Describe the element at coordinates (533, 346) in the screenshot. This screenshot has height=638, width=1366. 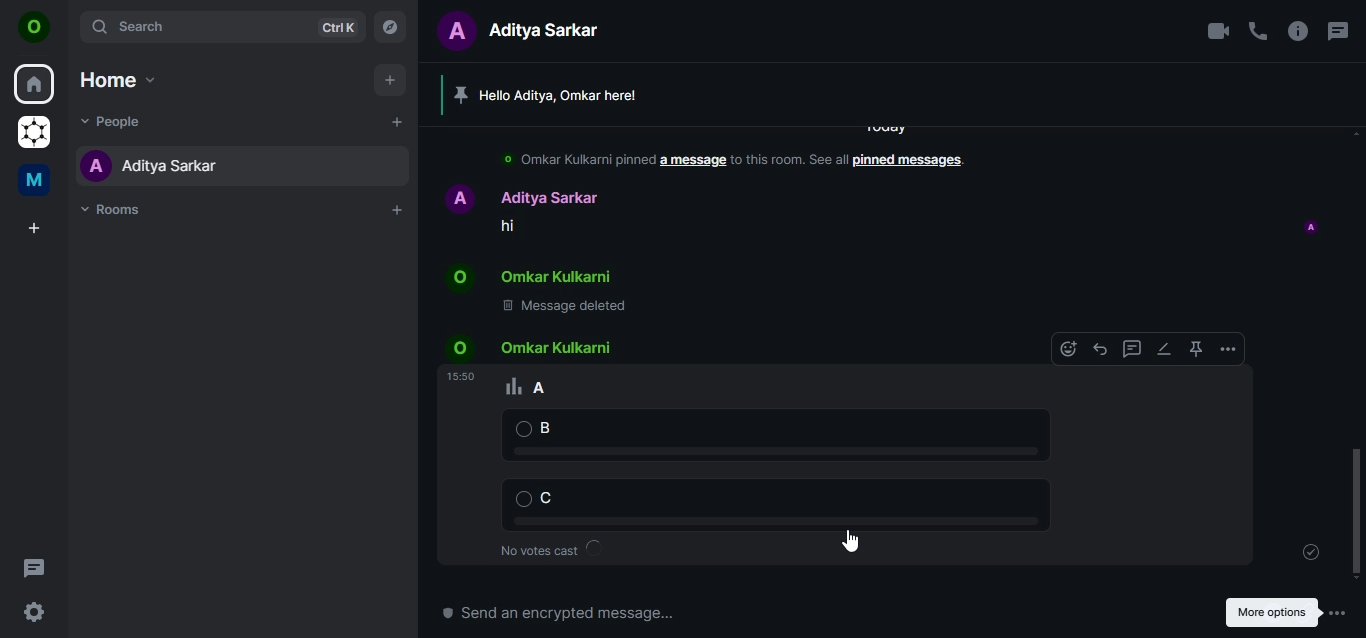
I see `text` at that location.